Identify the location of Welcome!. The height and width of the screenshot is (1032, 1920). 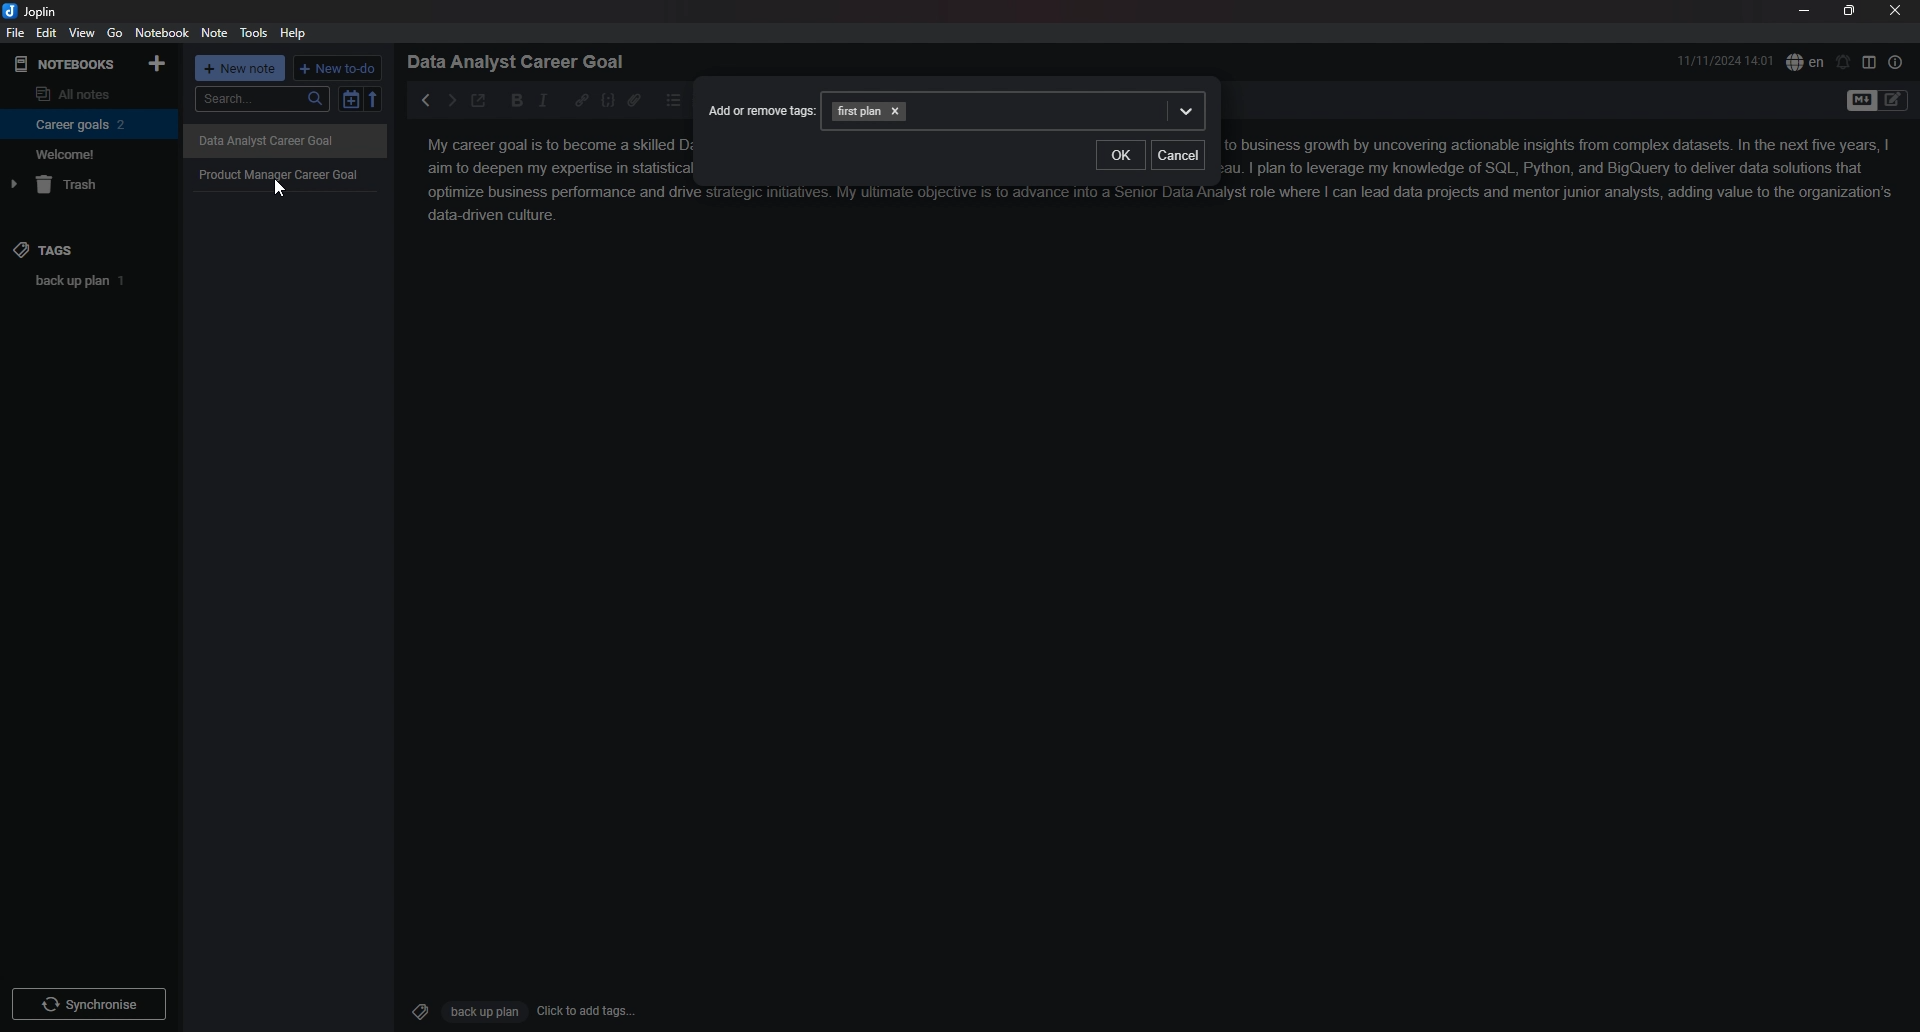
(84, 153).